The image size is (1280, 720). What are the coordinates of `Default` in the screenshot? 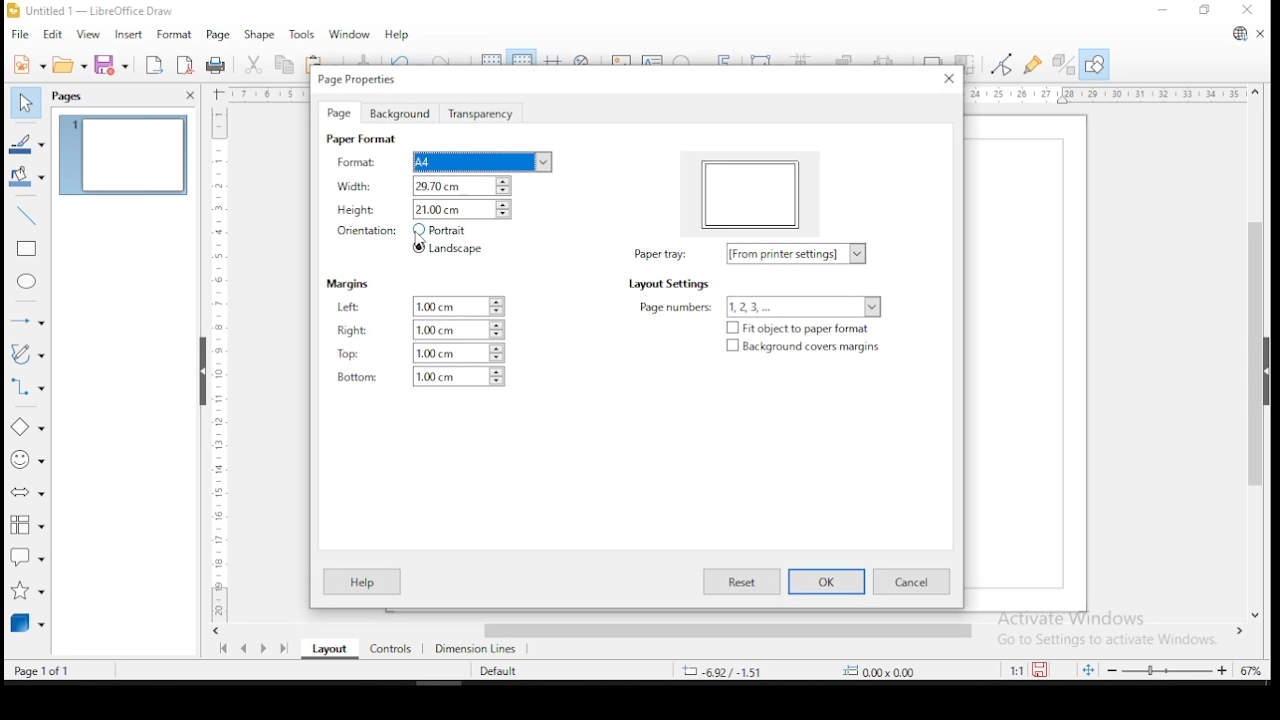 It's located at (506, 670).